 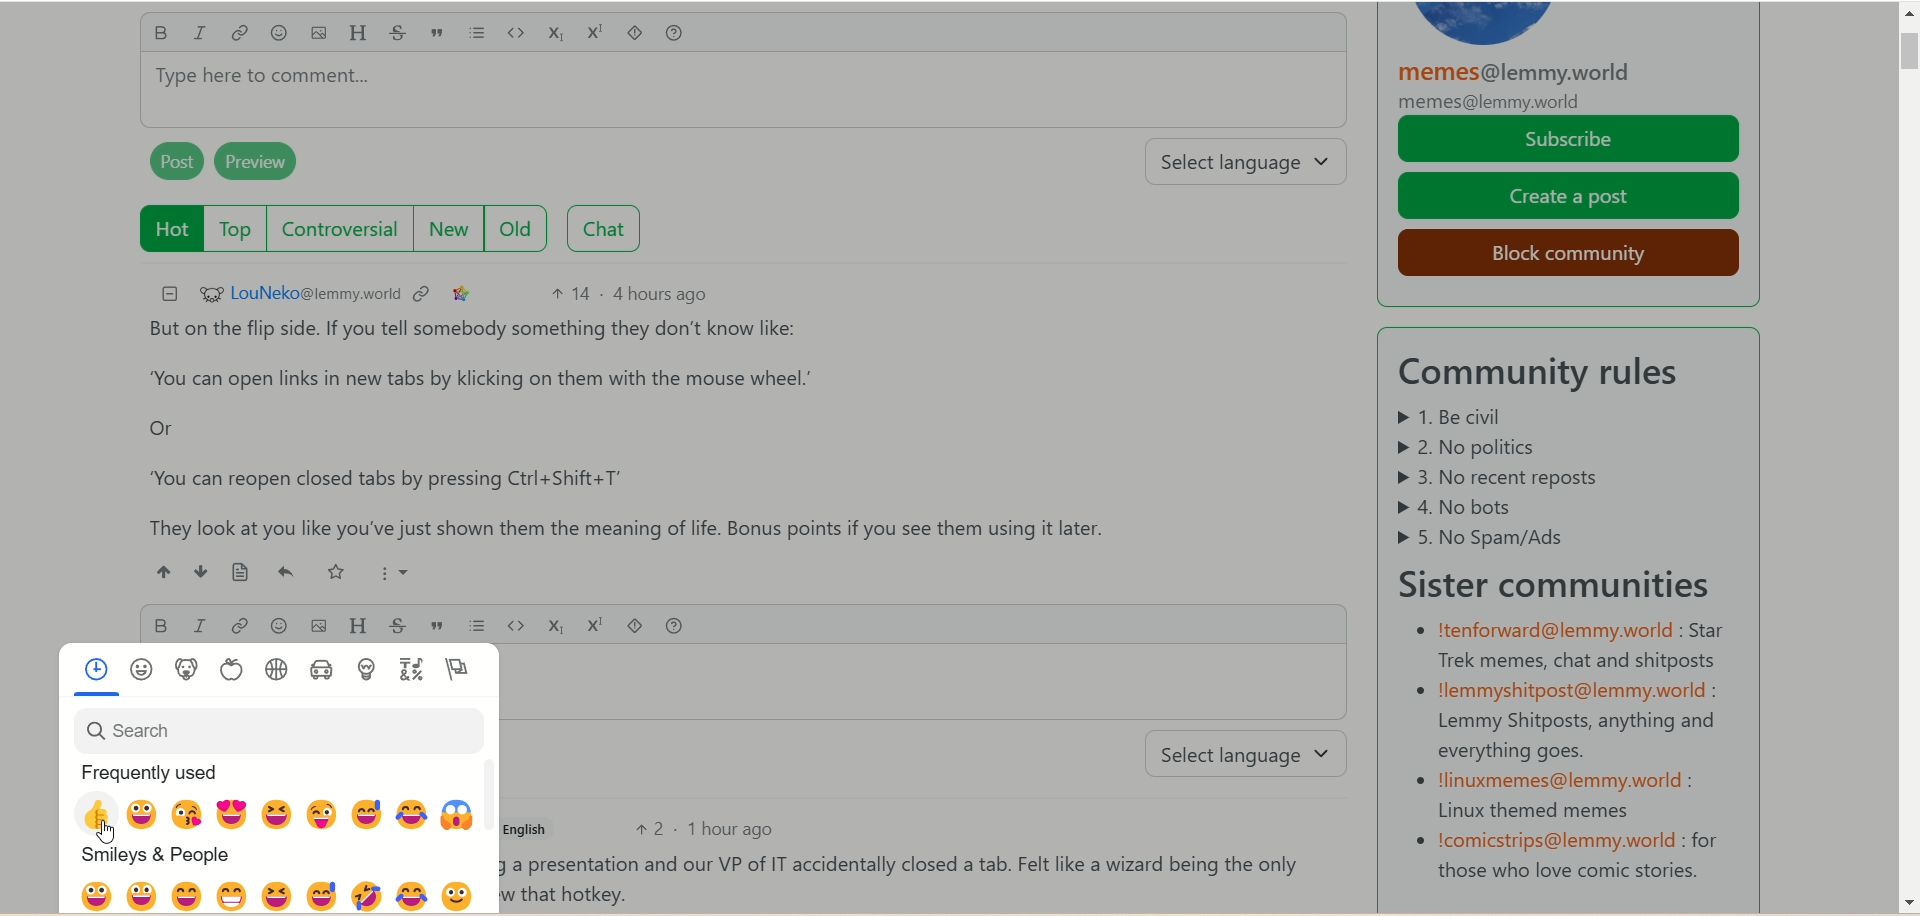 I want to click on downvote, so click(x=195, y=571).